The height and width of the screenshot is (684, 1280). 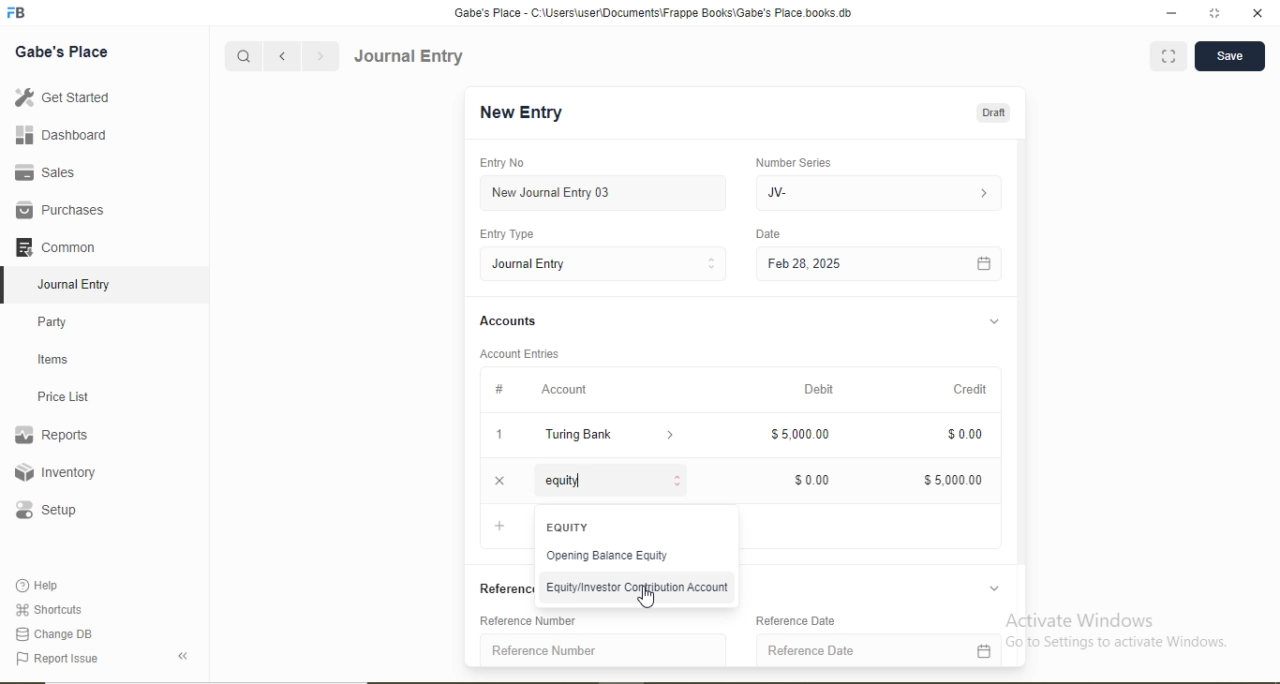 I want to click on Items, so click(x=53, y=359).